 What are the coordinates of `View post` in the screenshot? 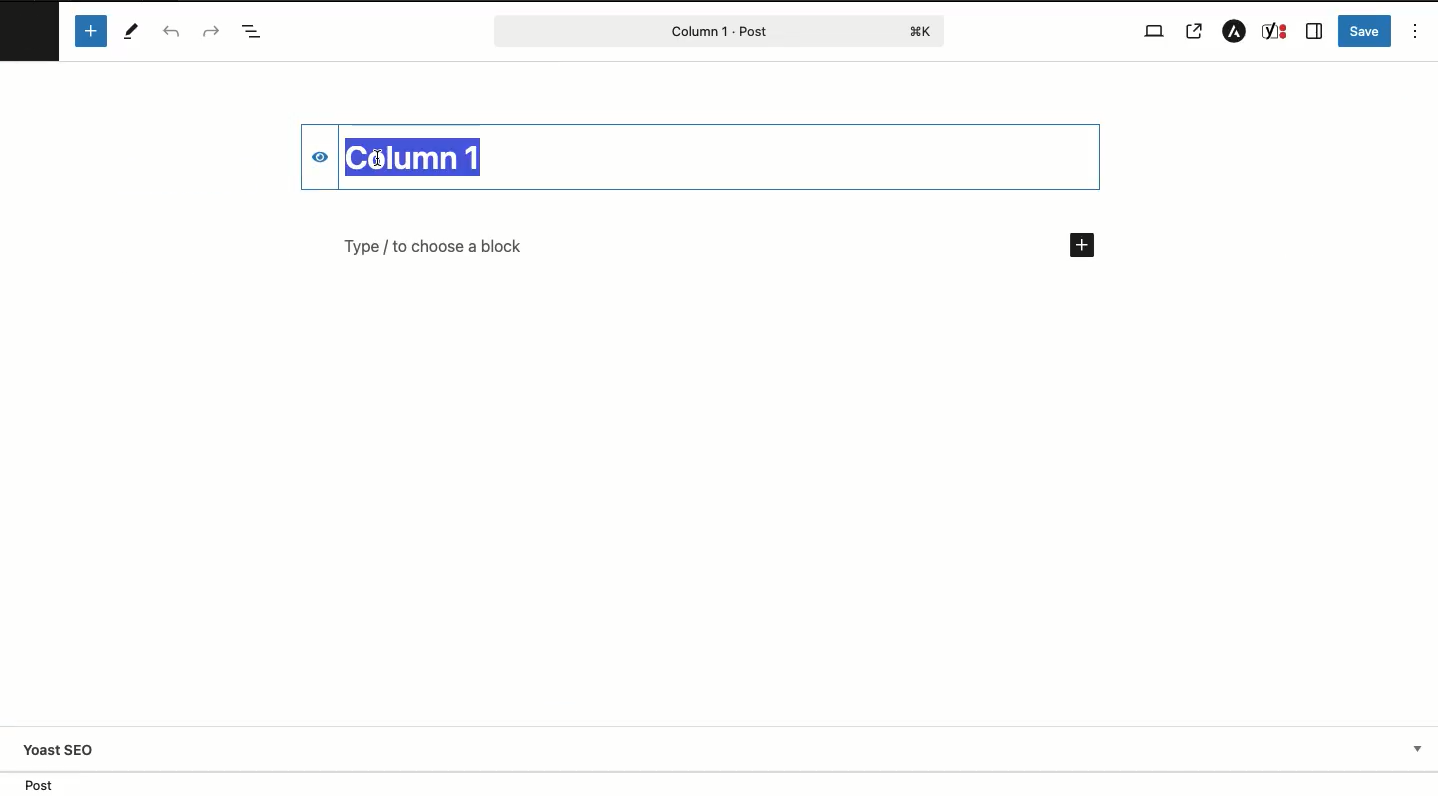 It's located at (1197, 31).